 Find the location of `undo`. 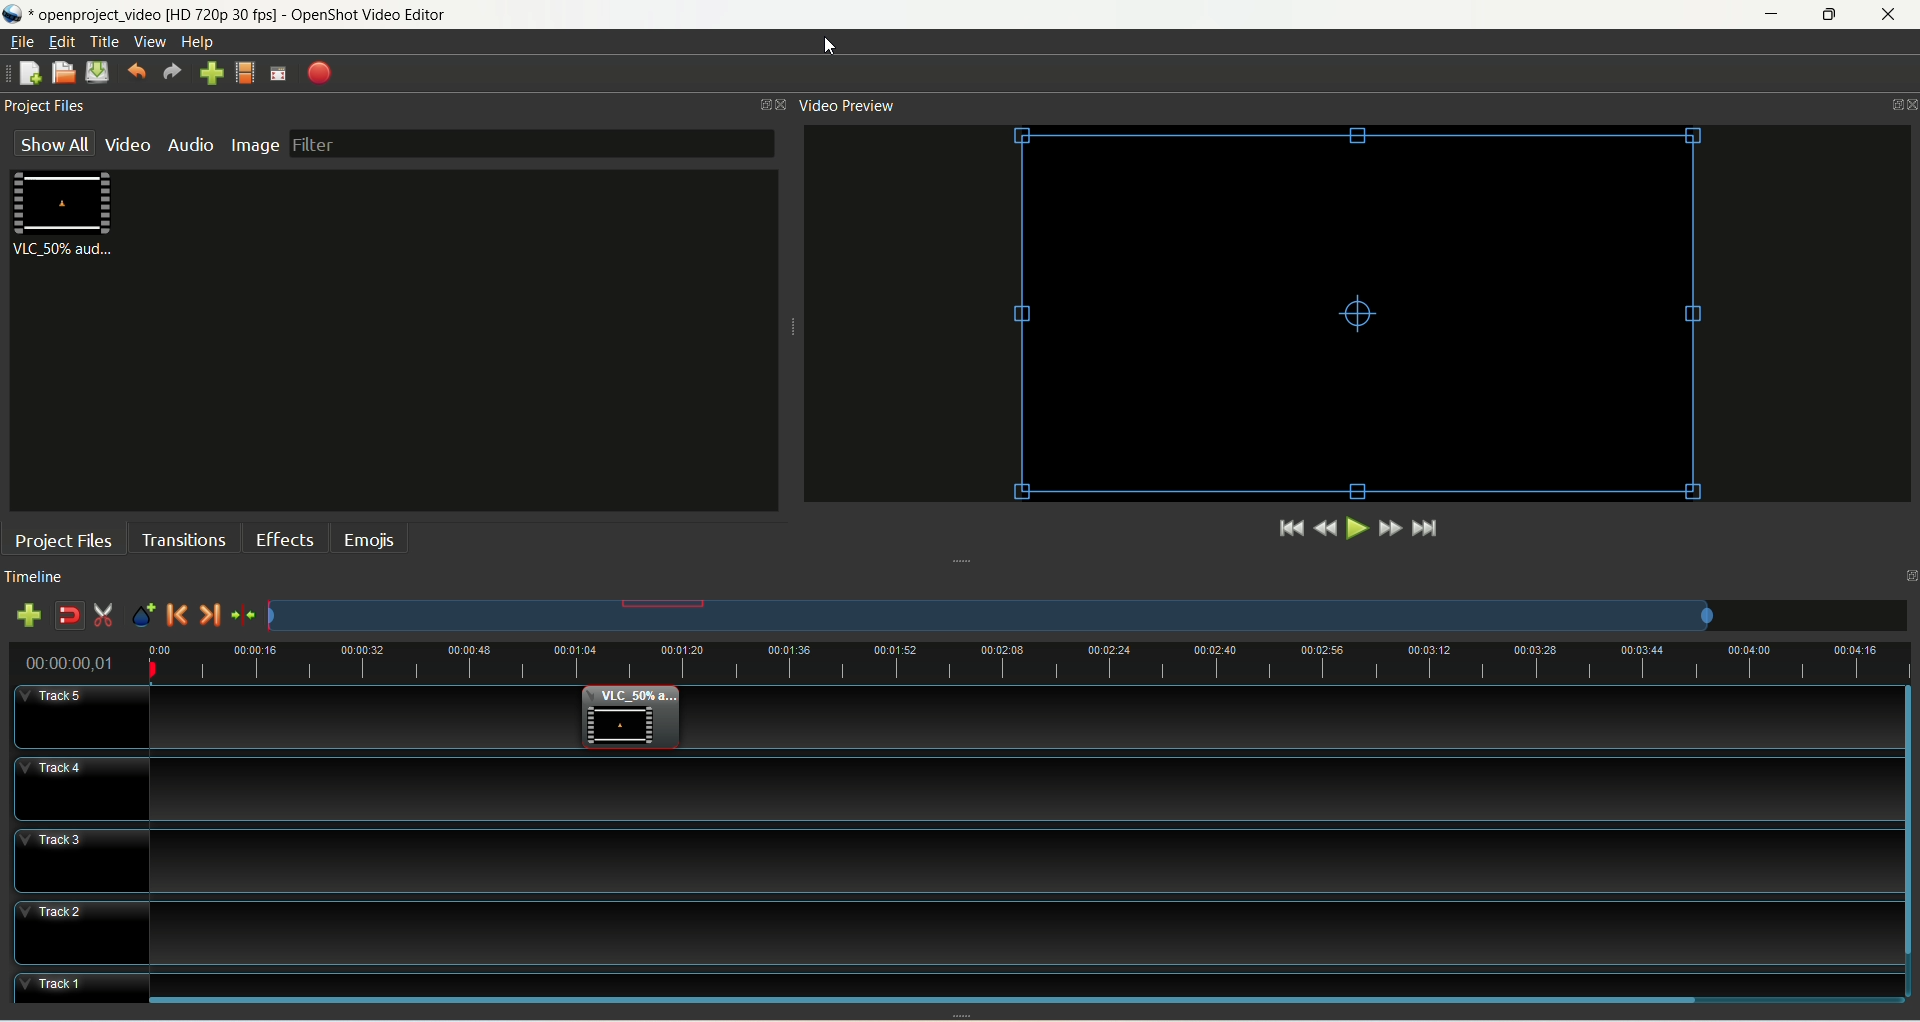

undo is located at coordinates (136, 74).